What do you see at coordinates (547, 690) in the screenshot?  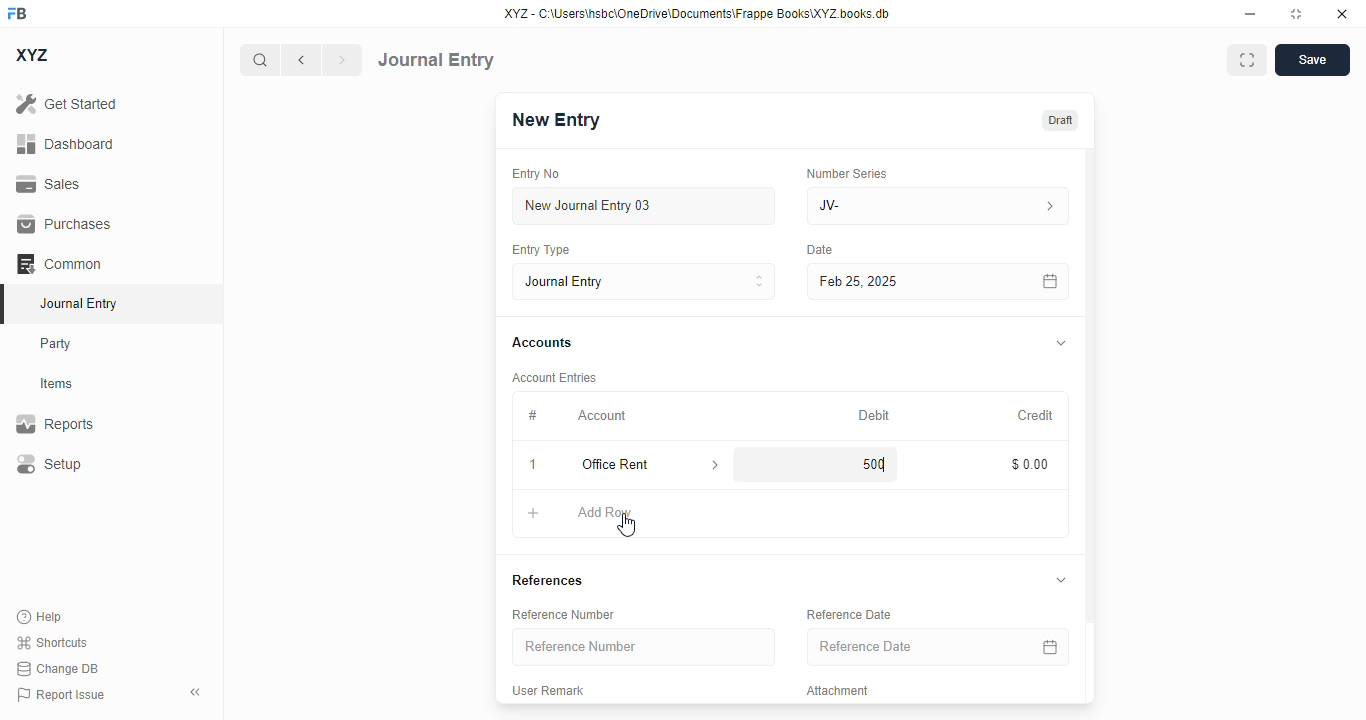 I see `user remark` at bounding box center [547, 690].